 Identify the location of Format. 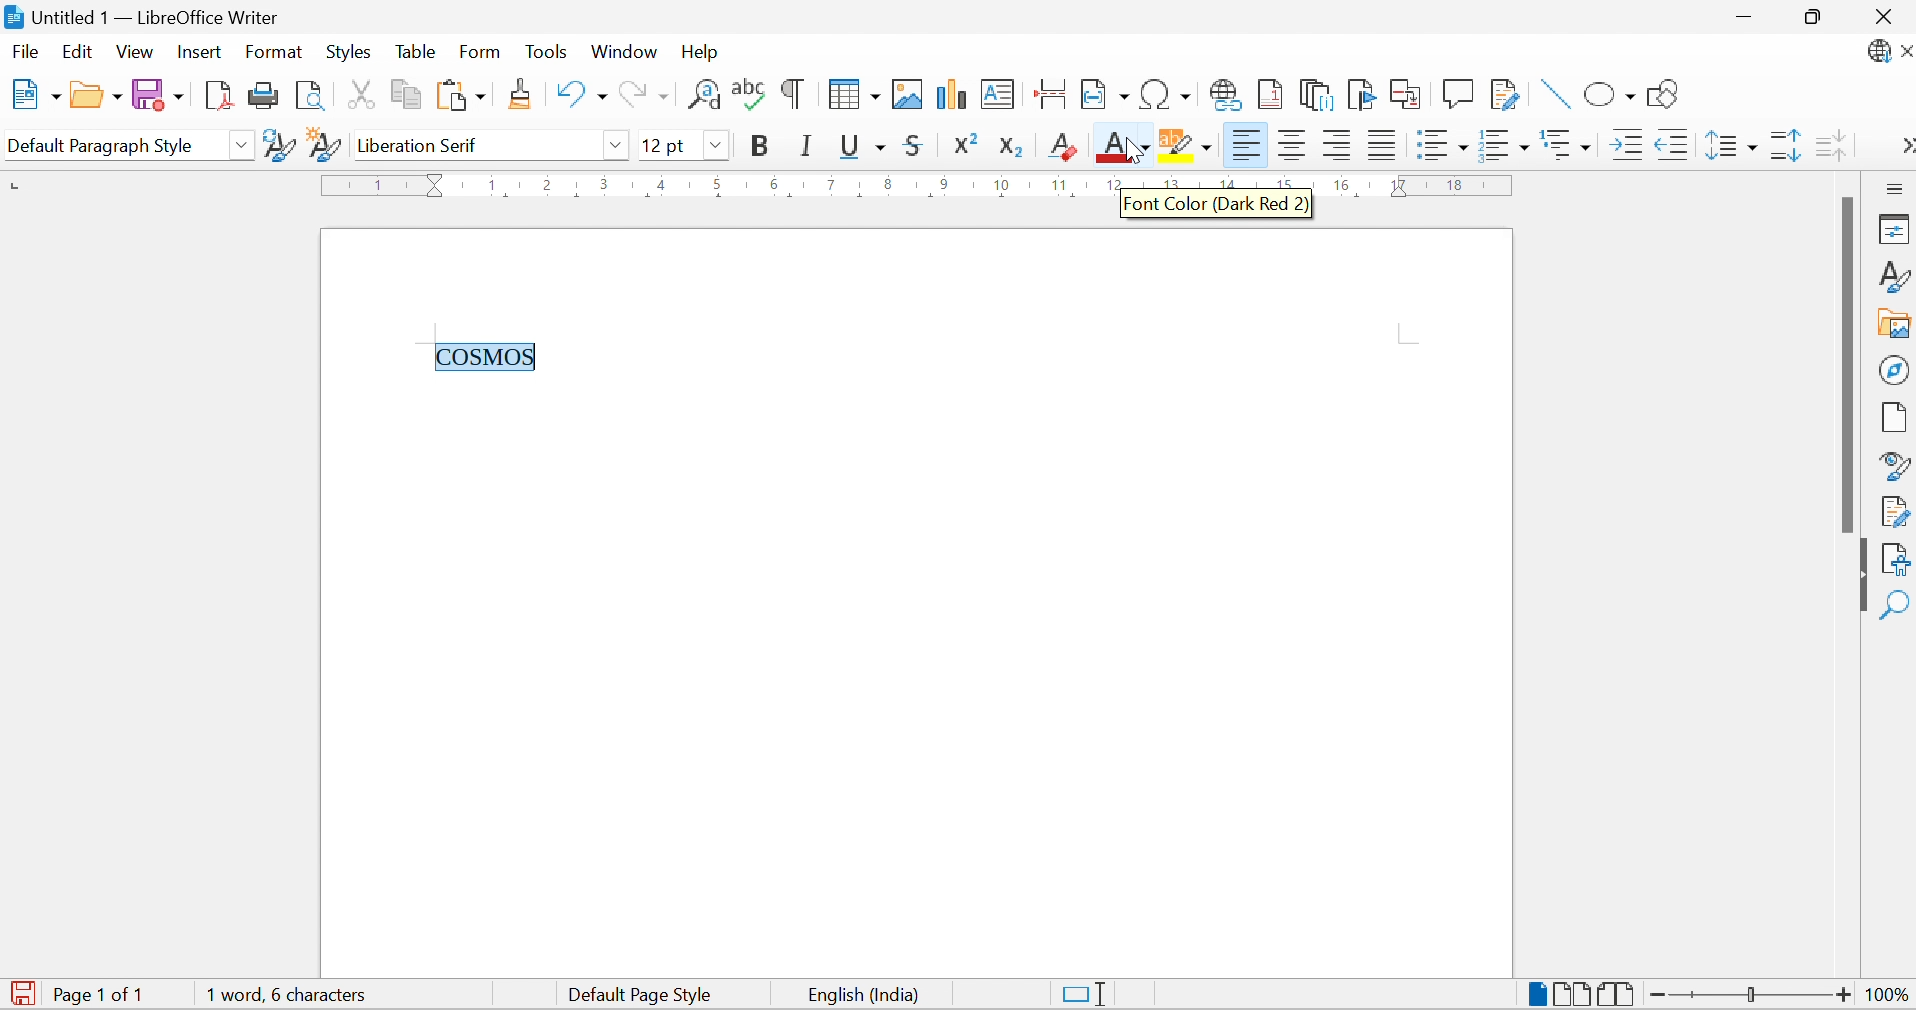
(275, 53).